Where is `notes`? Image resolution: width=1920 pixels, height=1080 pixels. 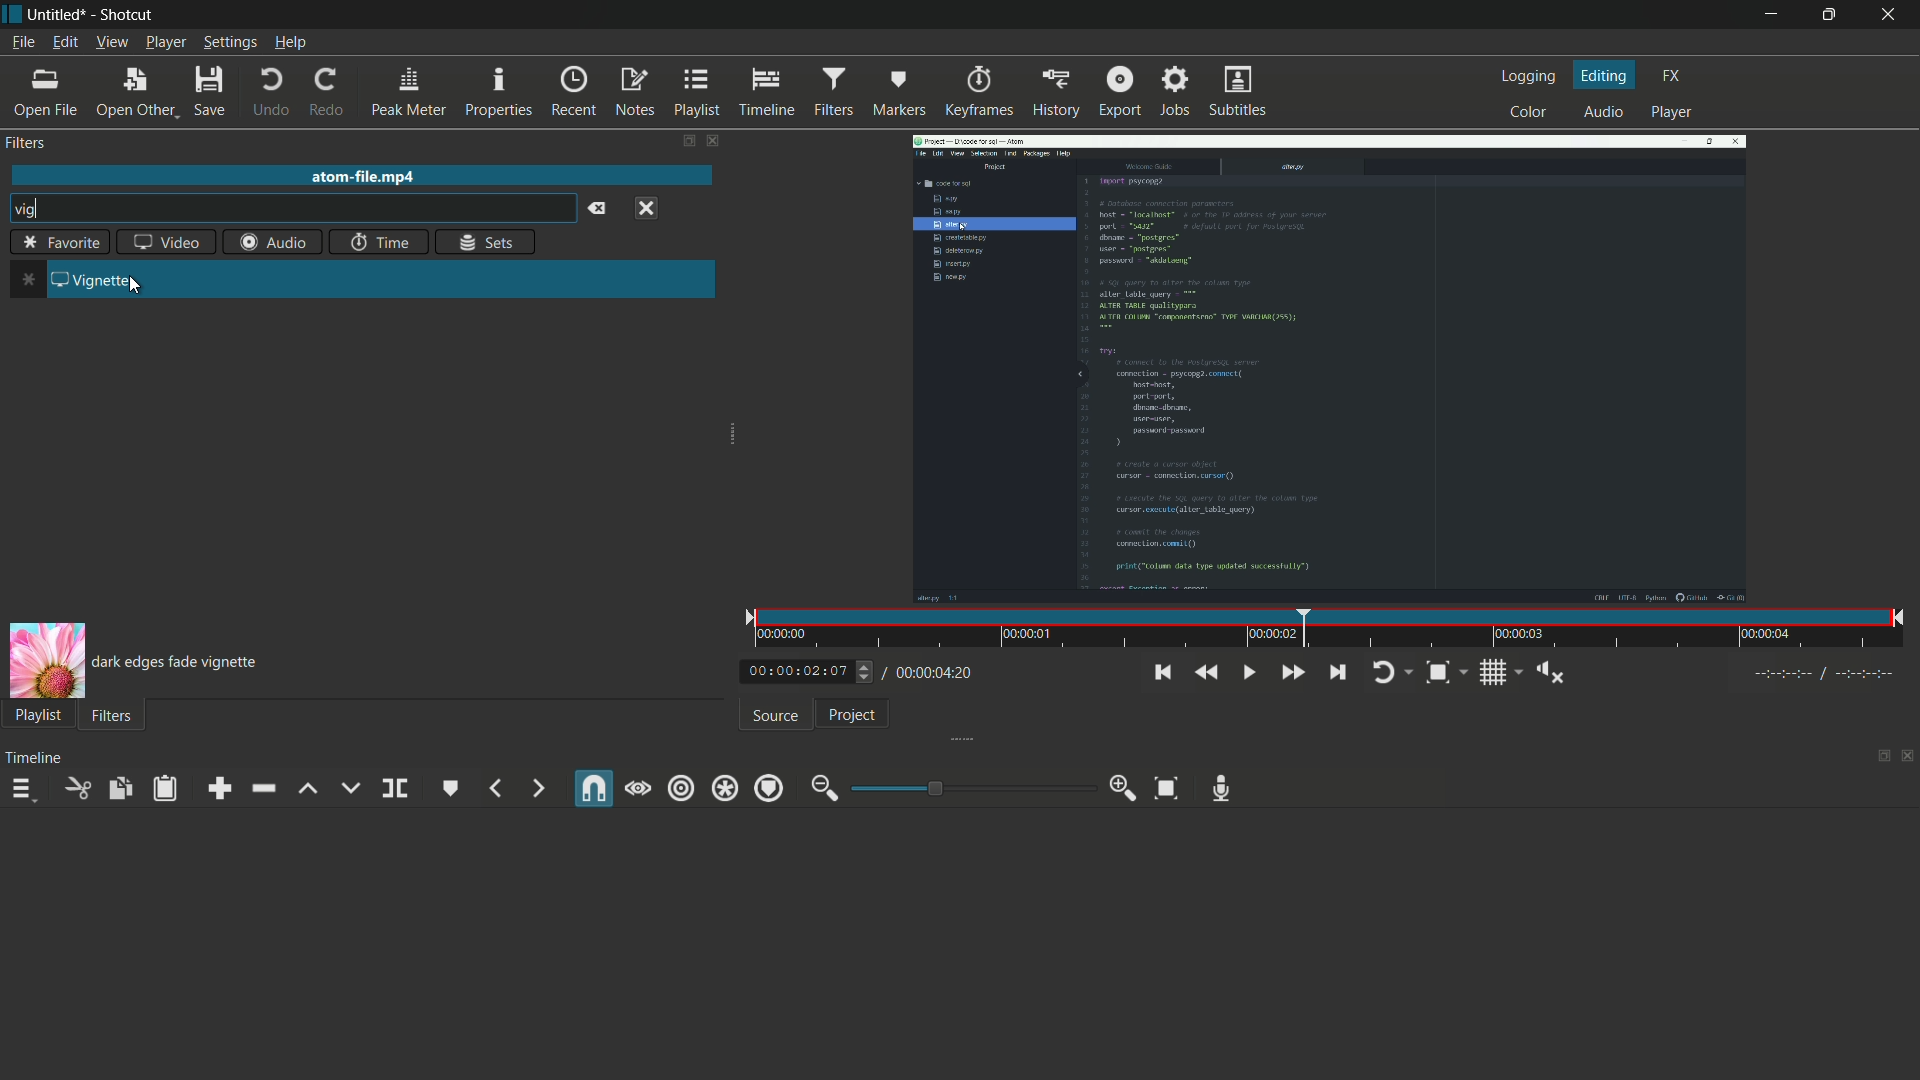 notes is located at coordinates (633, 93).